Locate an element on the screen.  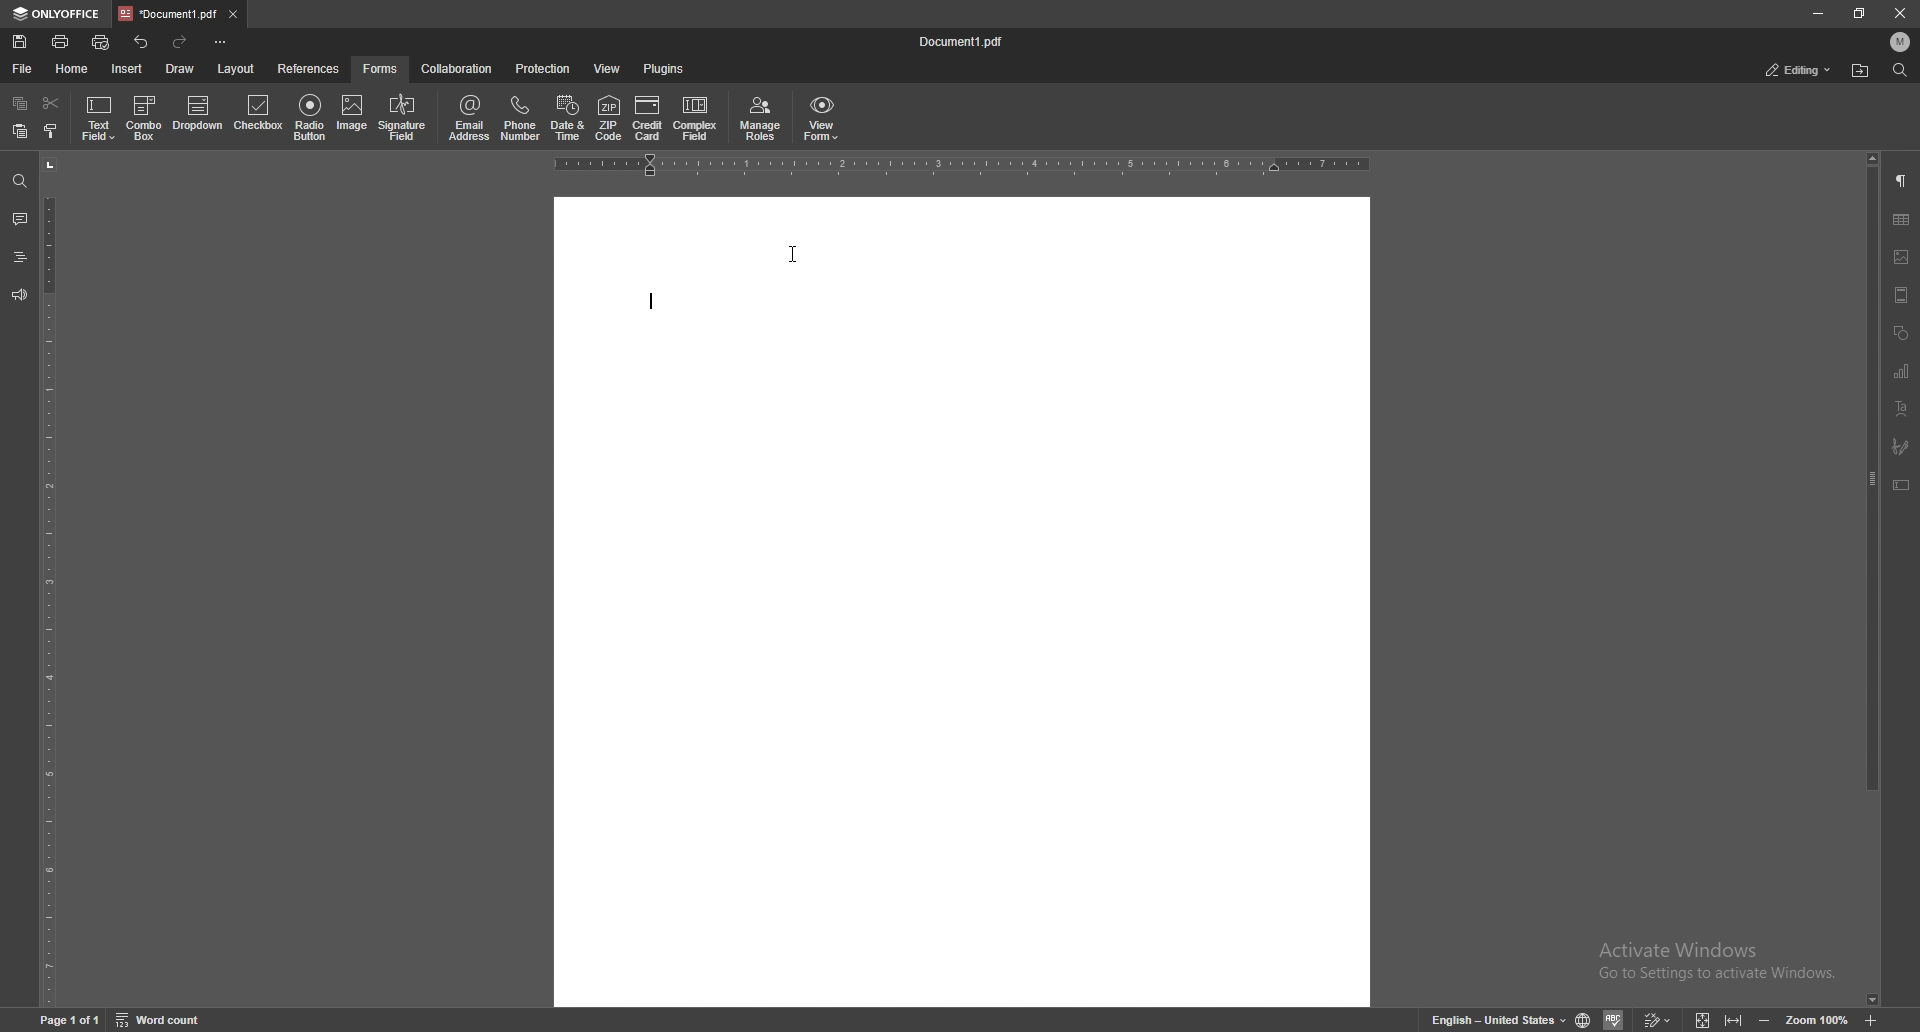
email address is located at coordinates (470, 118).